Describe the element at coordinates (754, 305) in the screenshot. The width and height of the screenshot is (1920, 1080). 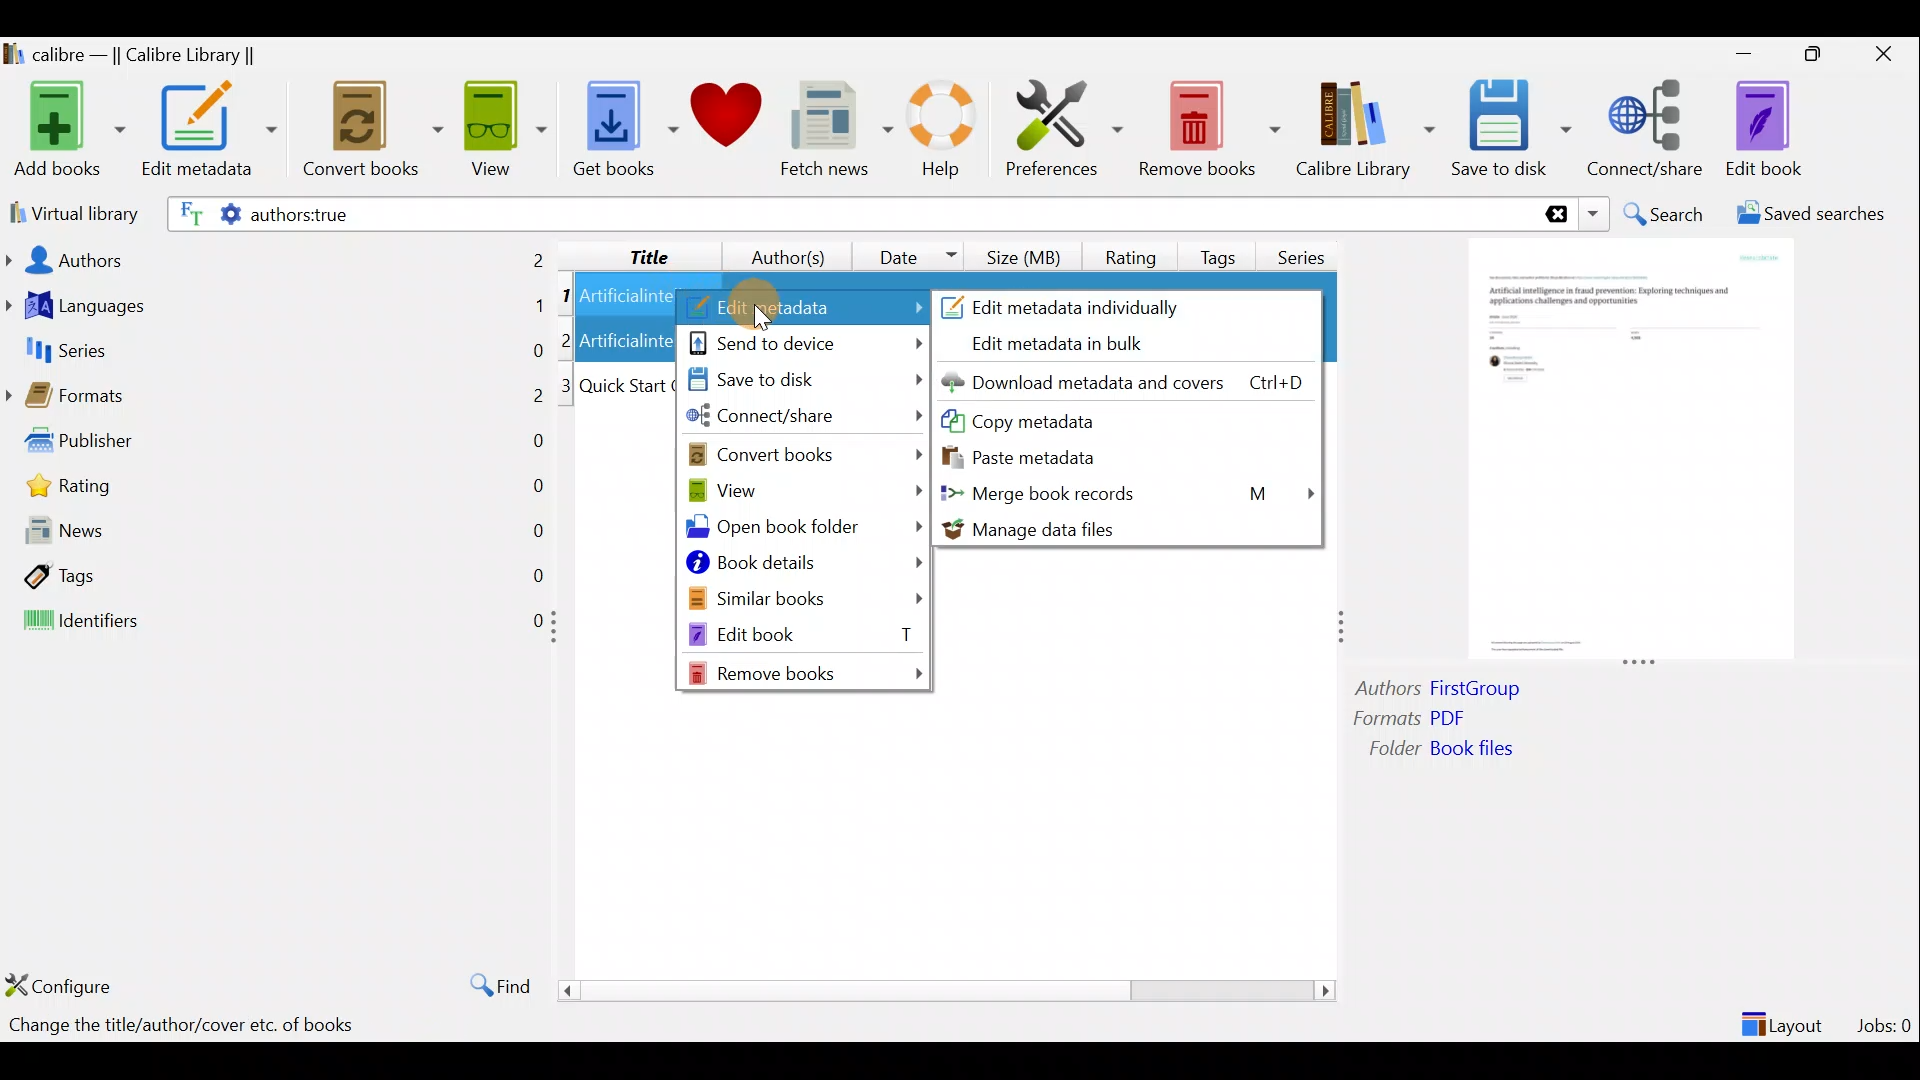
I see `Cursor` at that location.